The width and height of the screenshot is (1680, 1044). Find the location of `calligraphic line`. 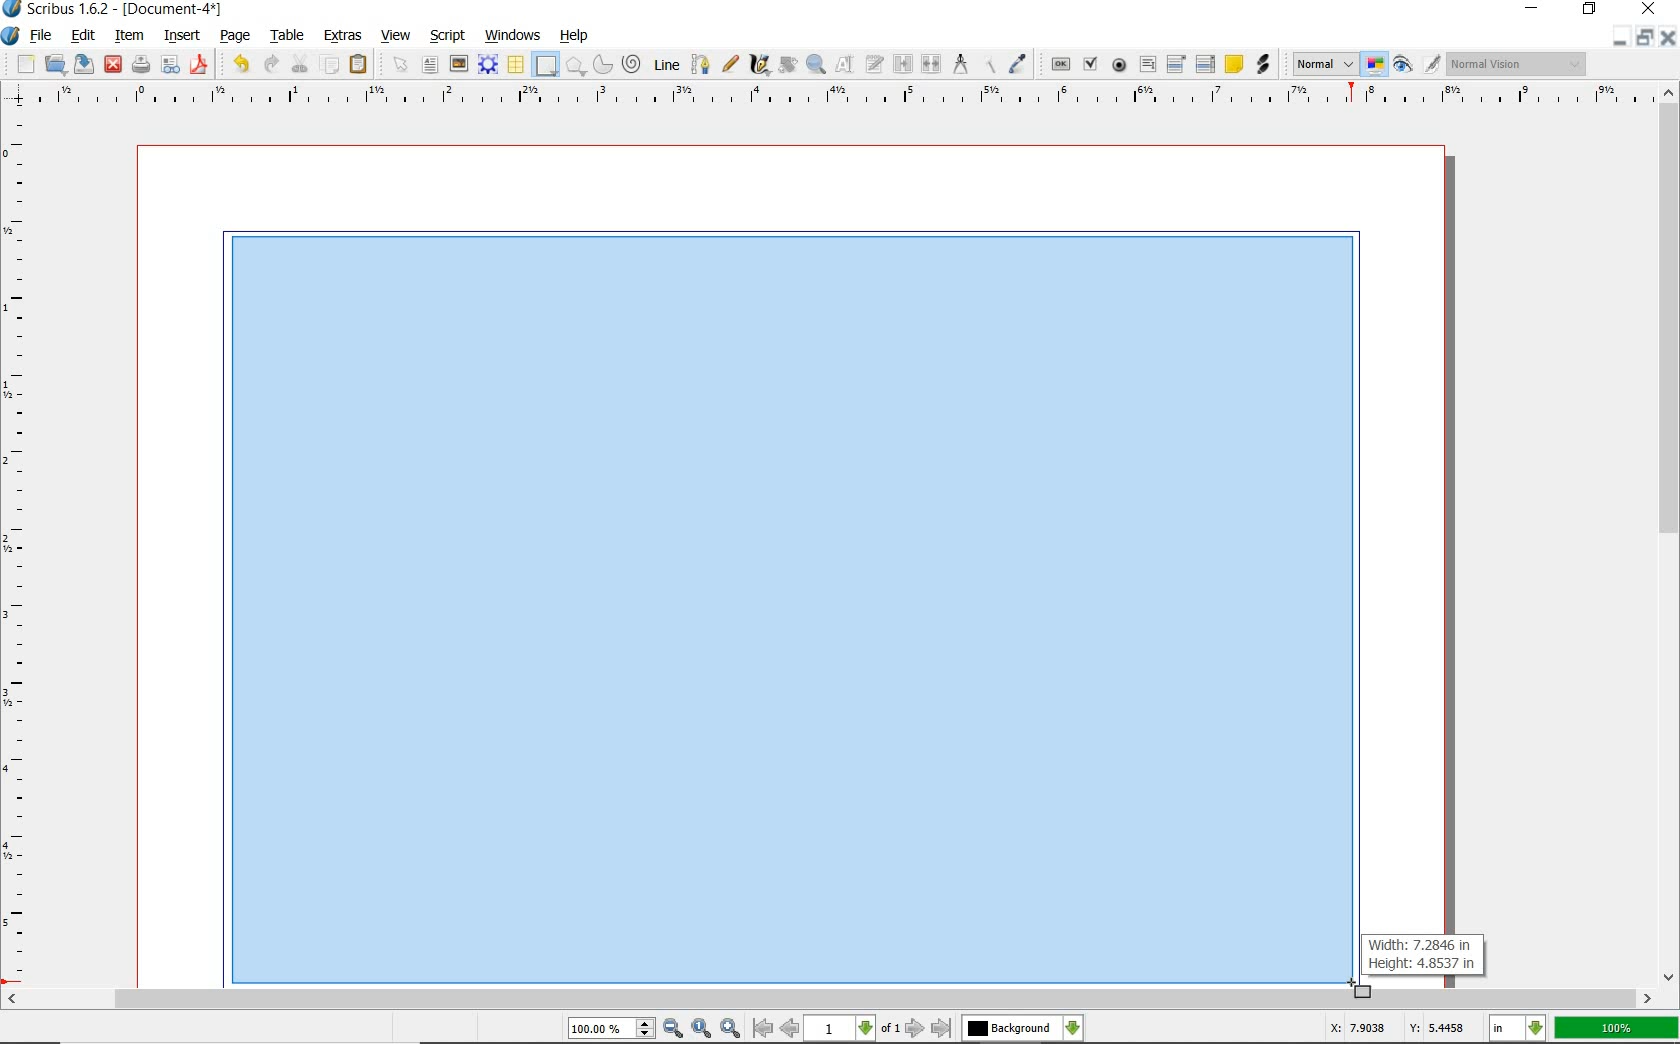

calligraphic line is located at coordinates (759, 64).